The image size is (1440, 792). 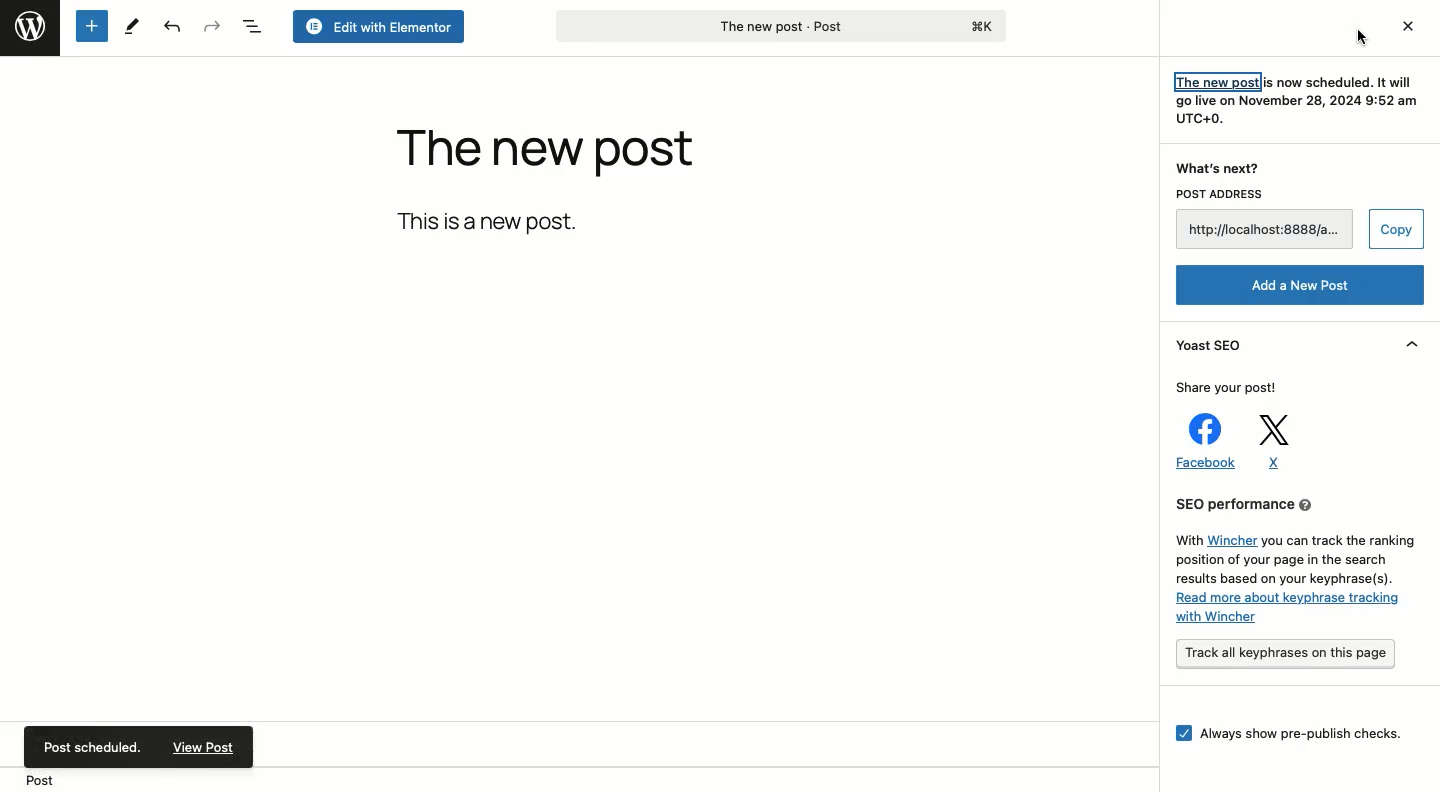 I want to click on position of your page in the search, so click(x=1279, y=561).